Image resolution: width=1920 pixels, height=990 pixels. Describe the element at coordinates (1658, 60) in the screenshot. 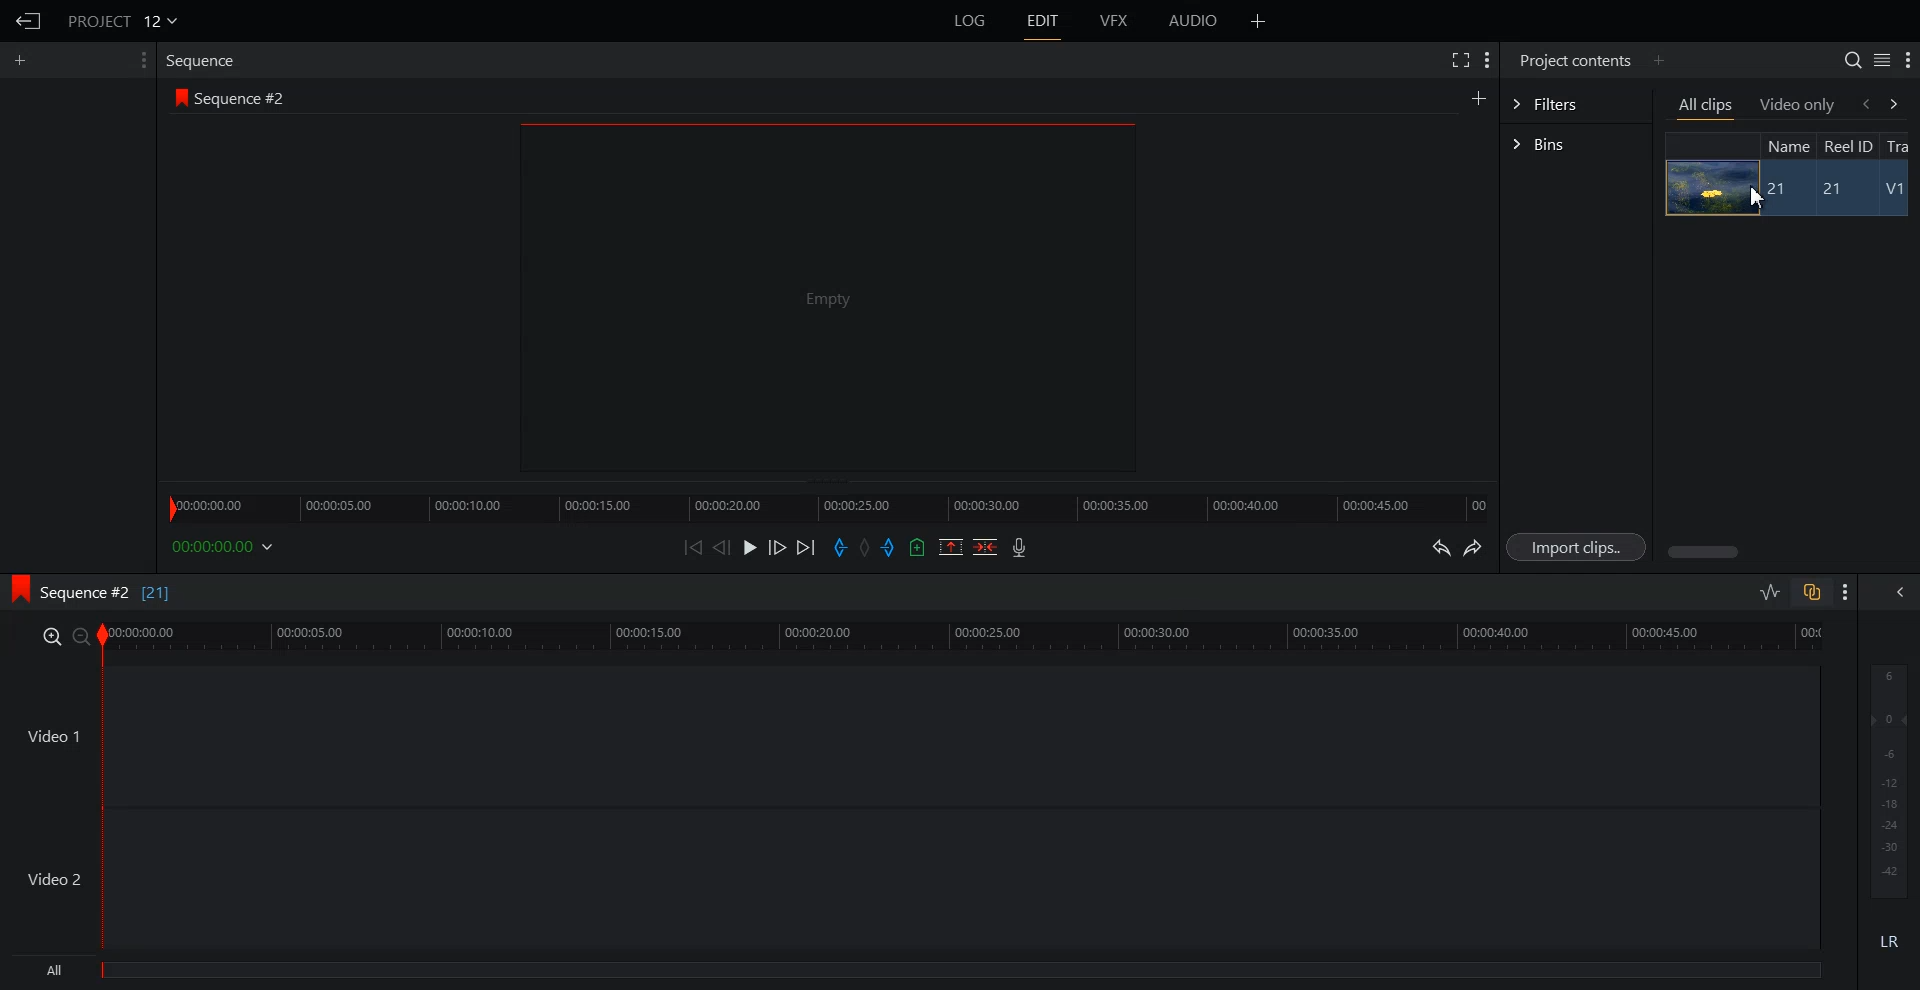

I see `Add panel` at that location.